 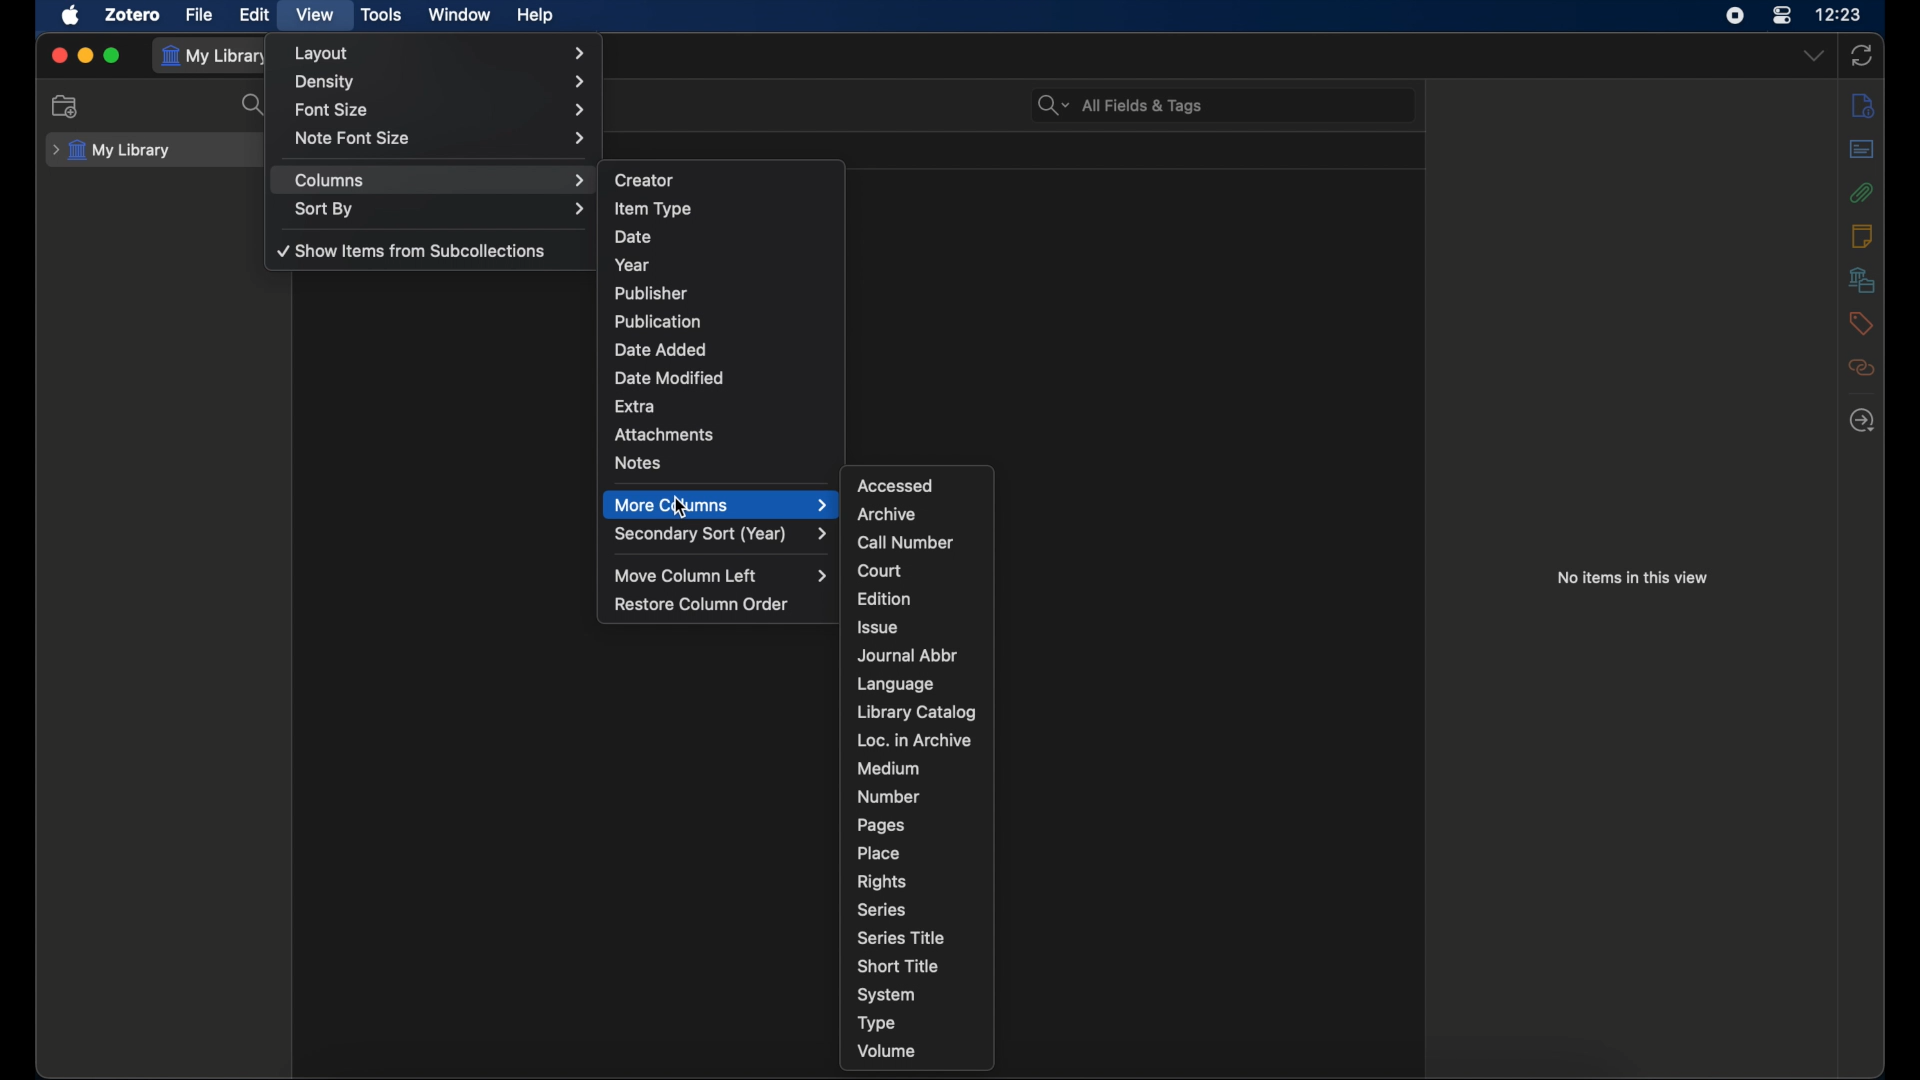 I want to click on creator, so click(x=646, y=180).